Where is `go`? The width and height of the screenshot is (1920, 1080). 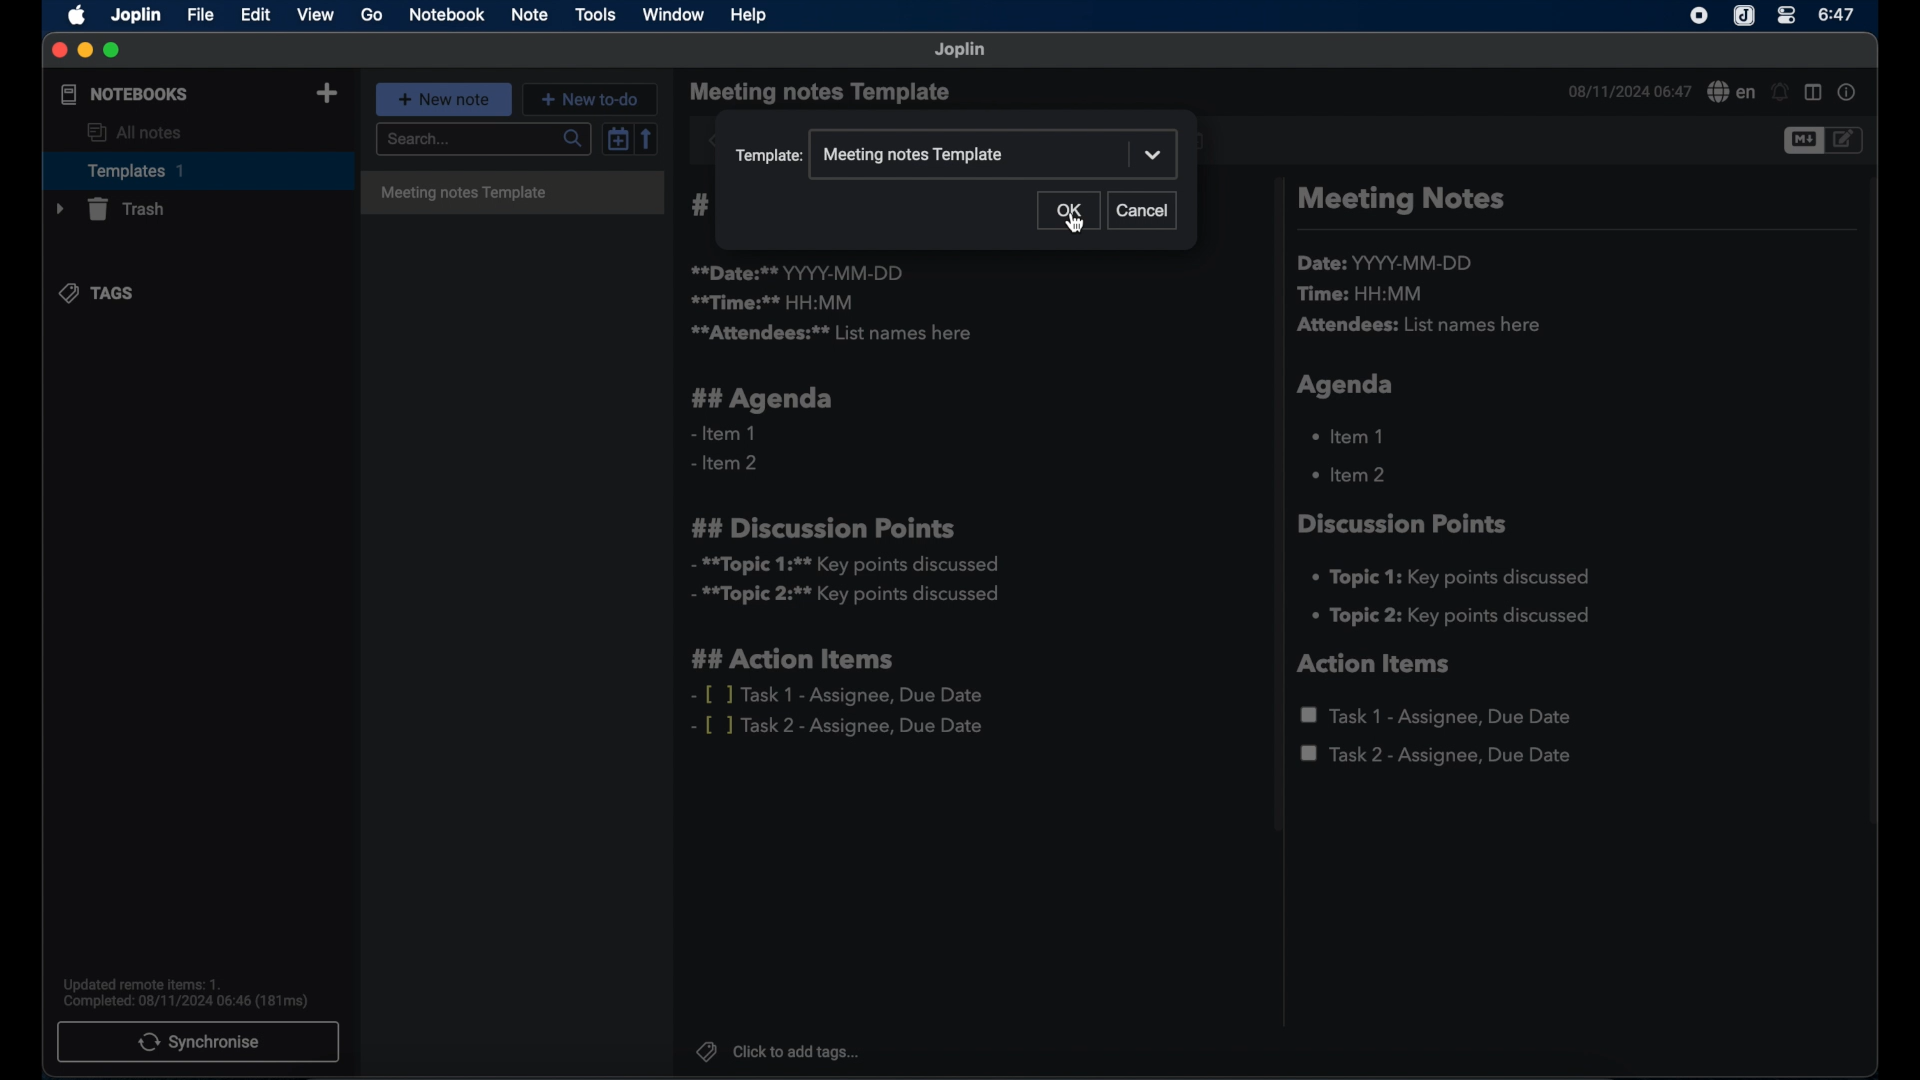 go is located at coordinates (372, 14).